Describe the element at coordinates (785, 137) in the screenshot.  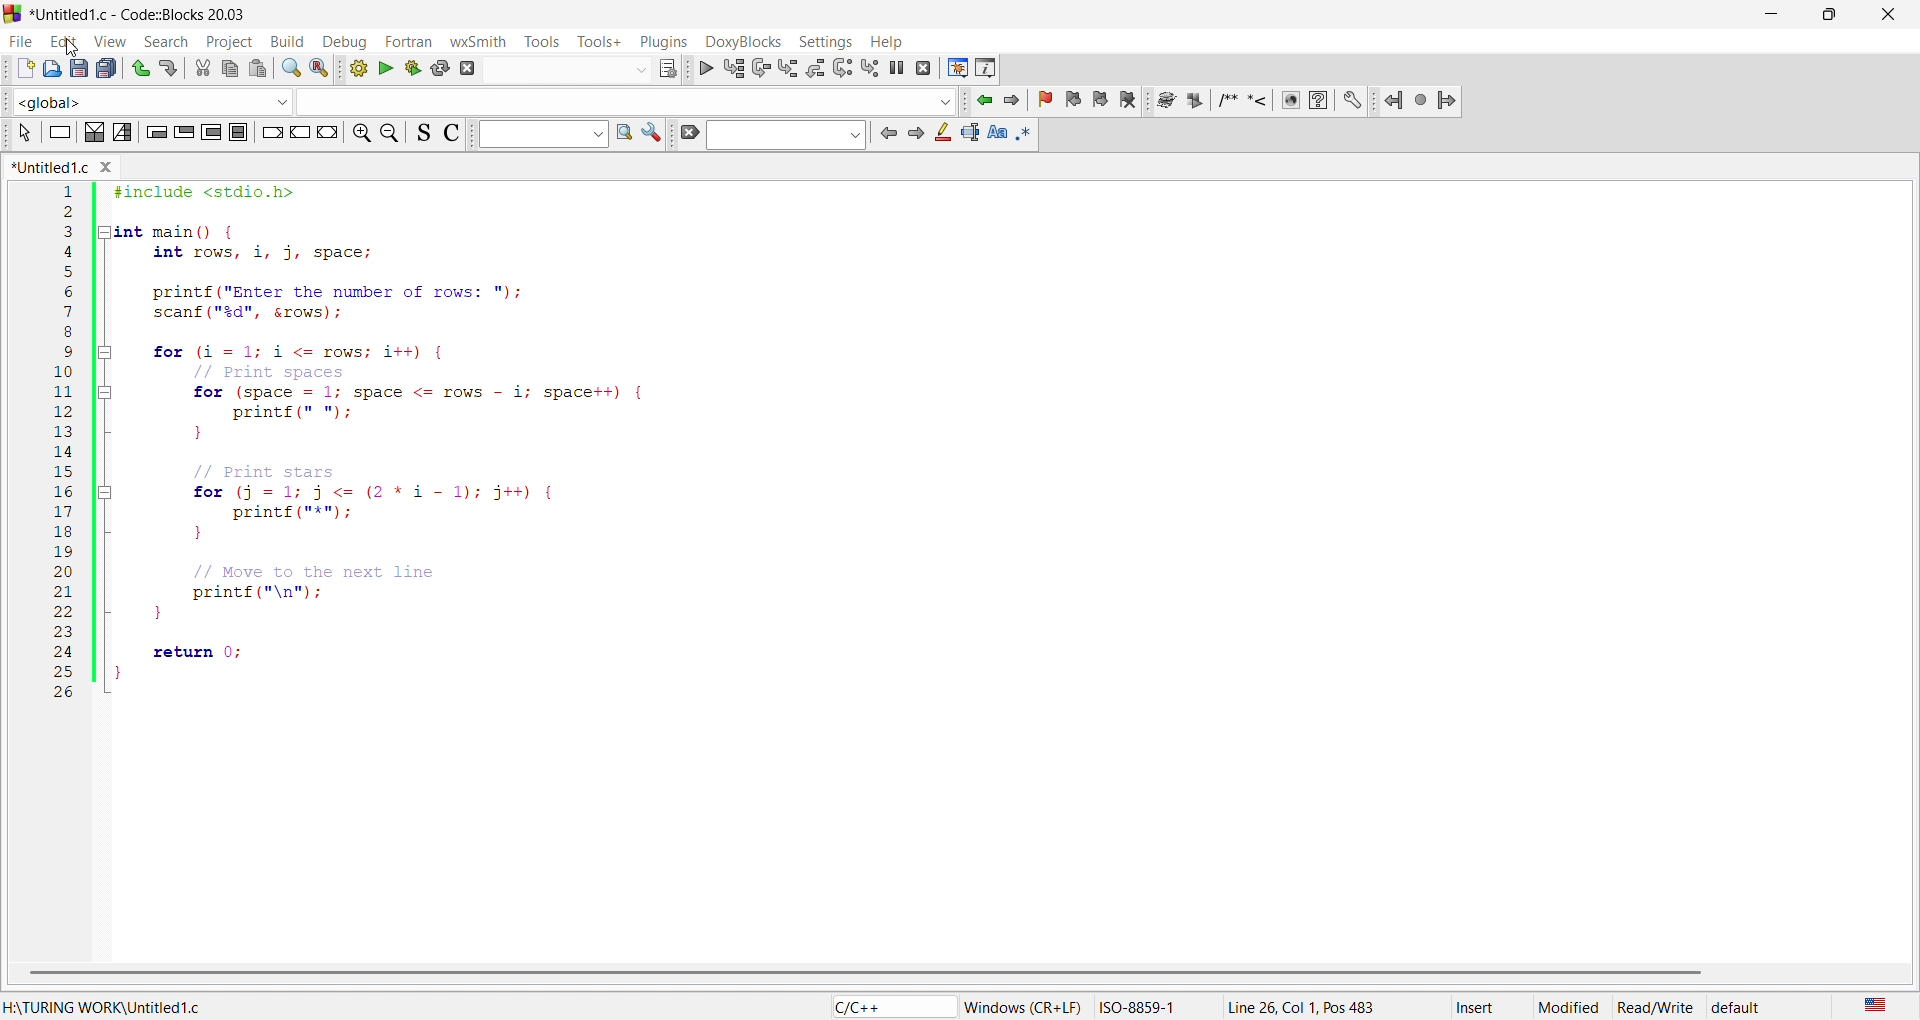
I see `search bar` at that location.